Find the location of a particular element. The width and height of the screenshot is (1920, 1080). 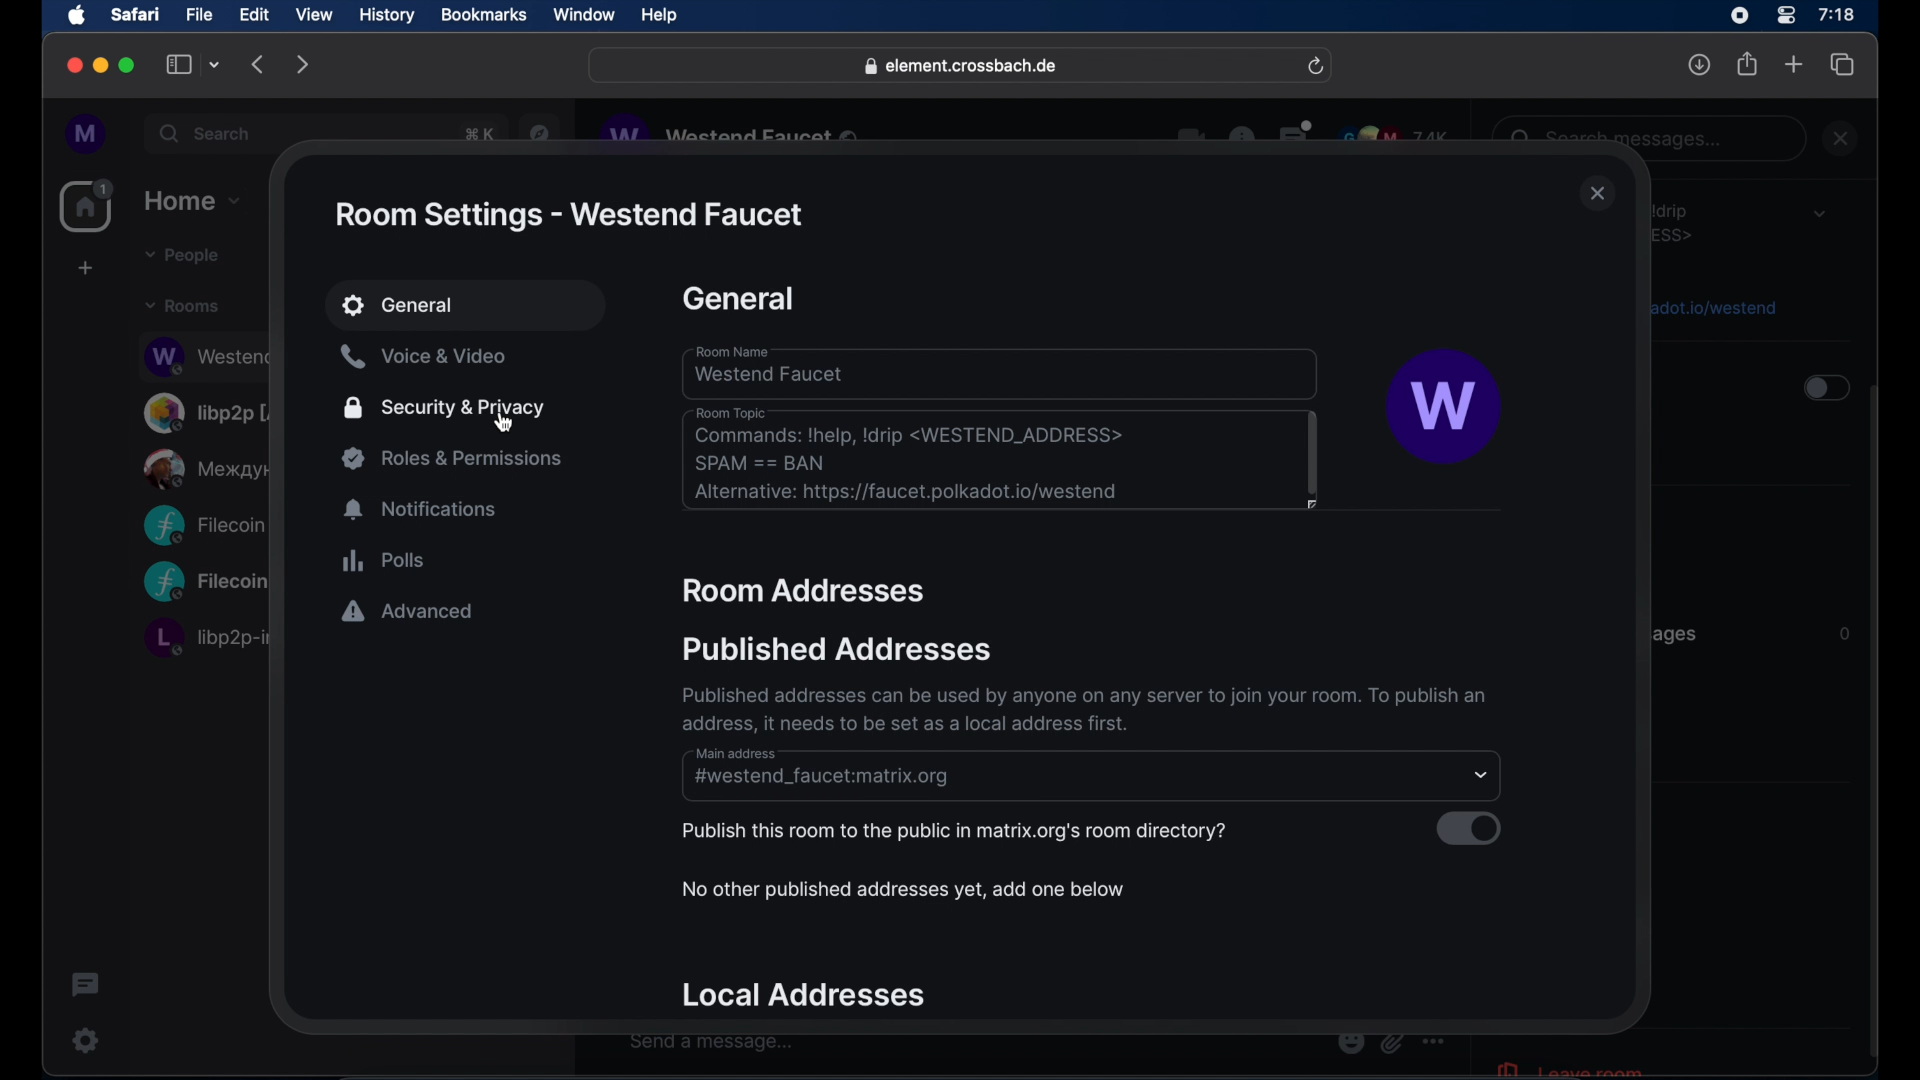

minimize is located at coordinates (101, 65).